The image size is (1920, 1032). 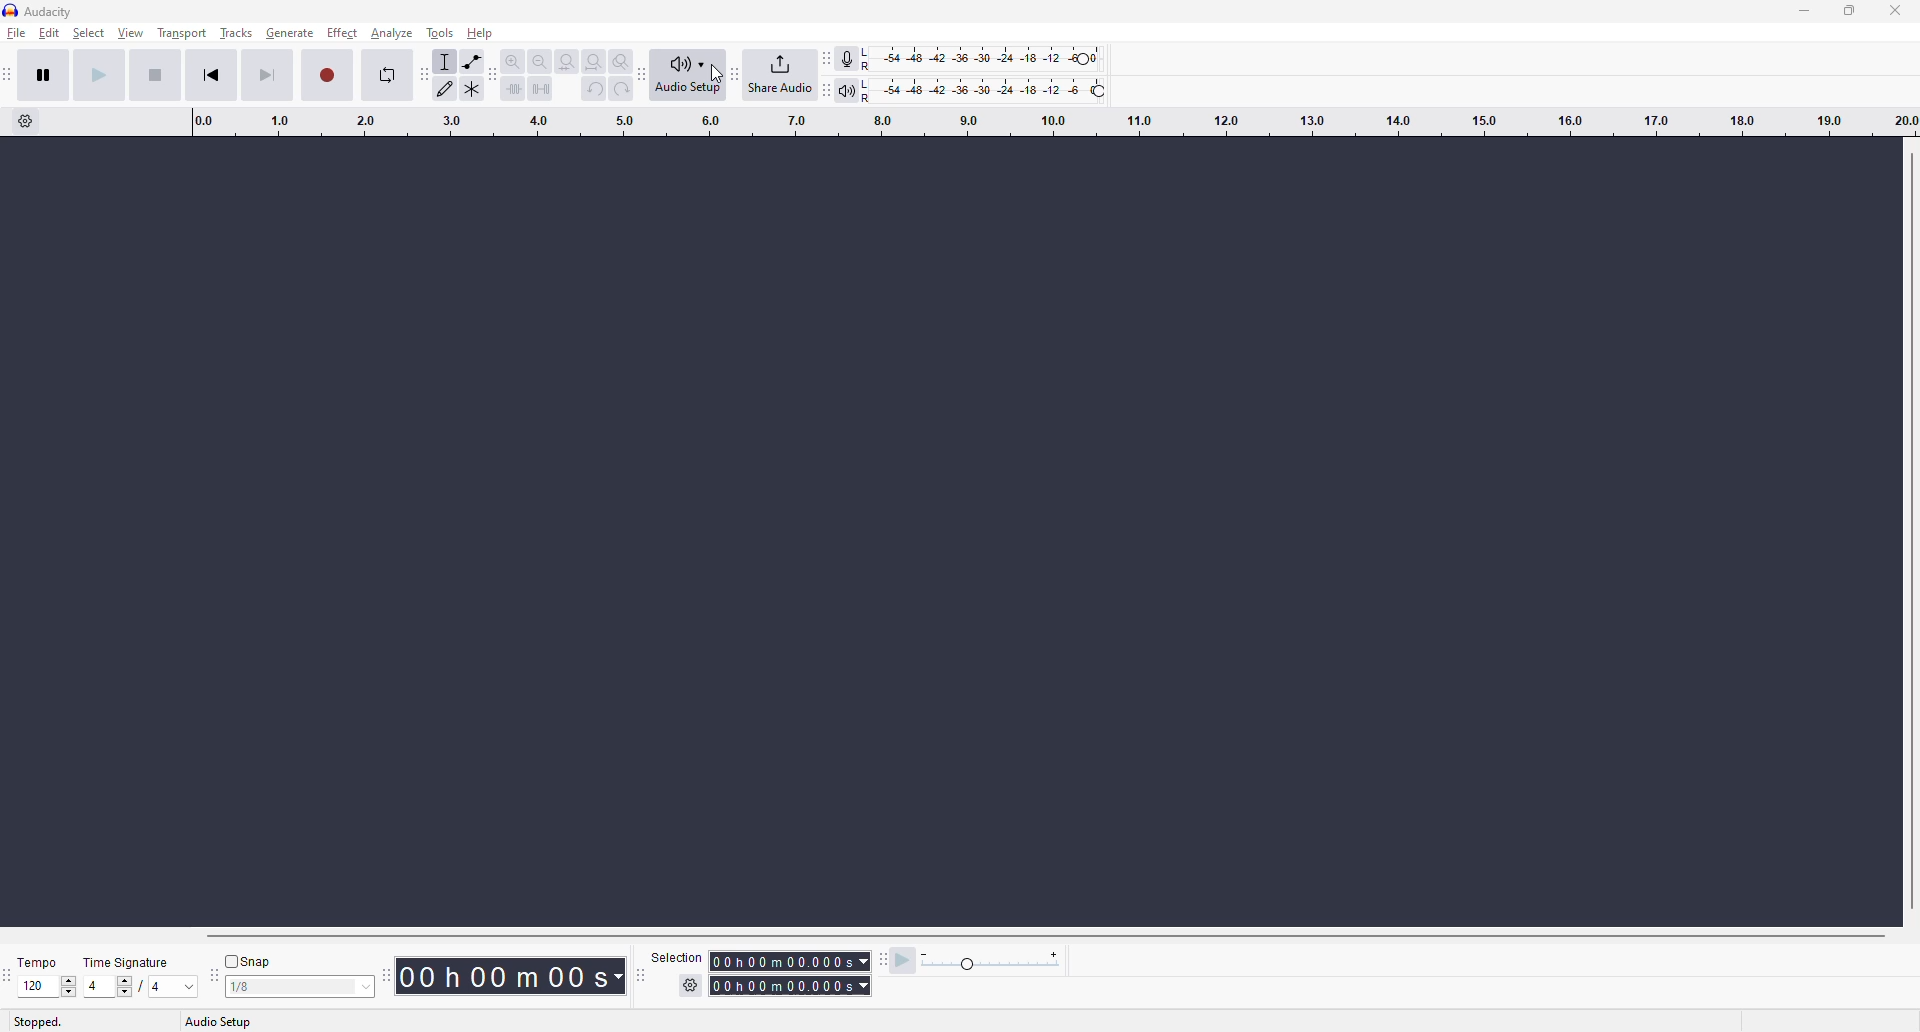 I want to click on audacity transport toolbar, so click(x=9, y=72).